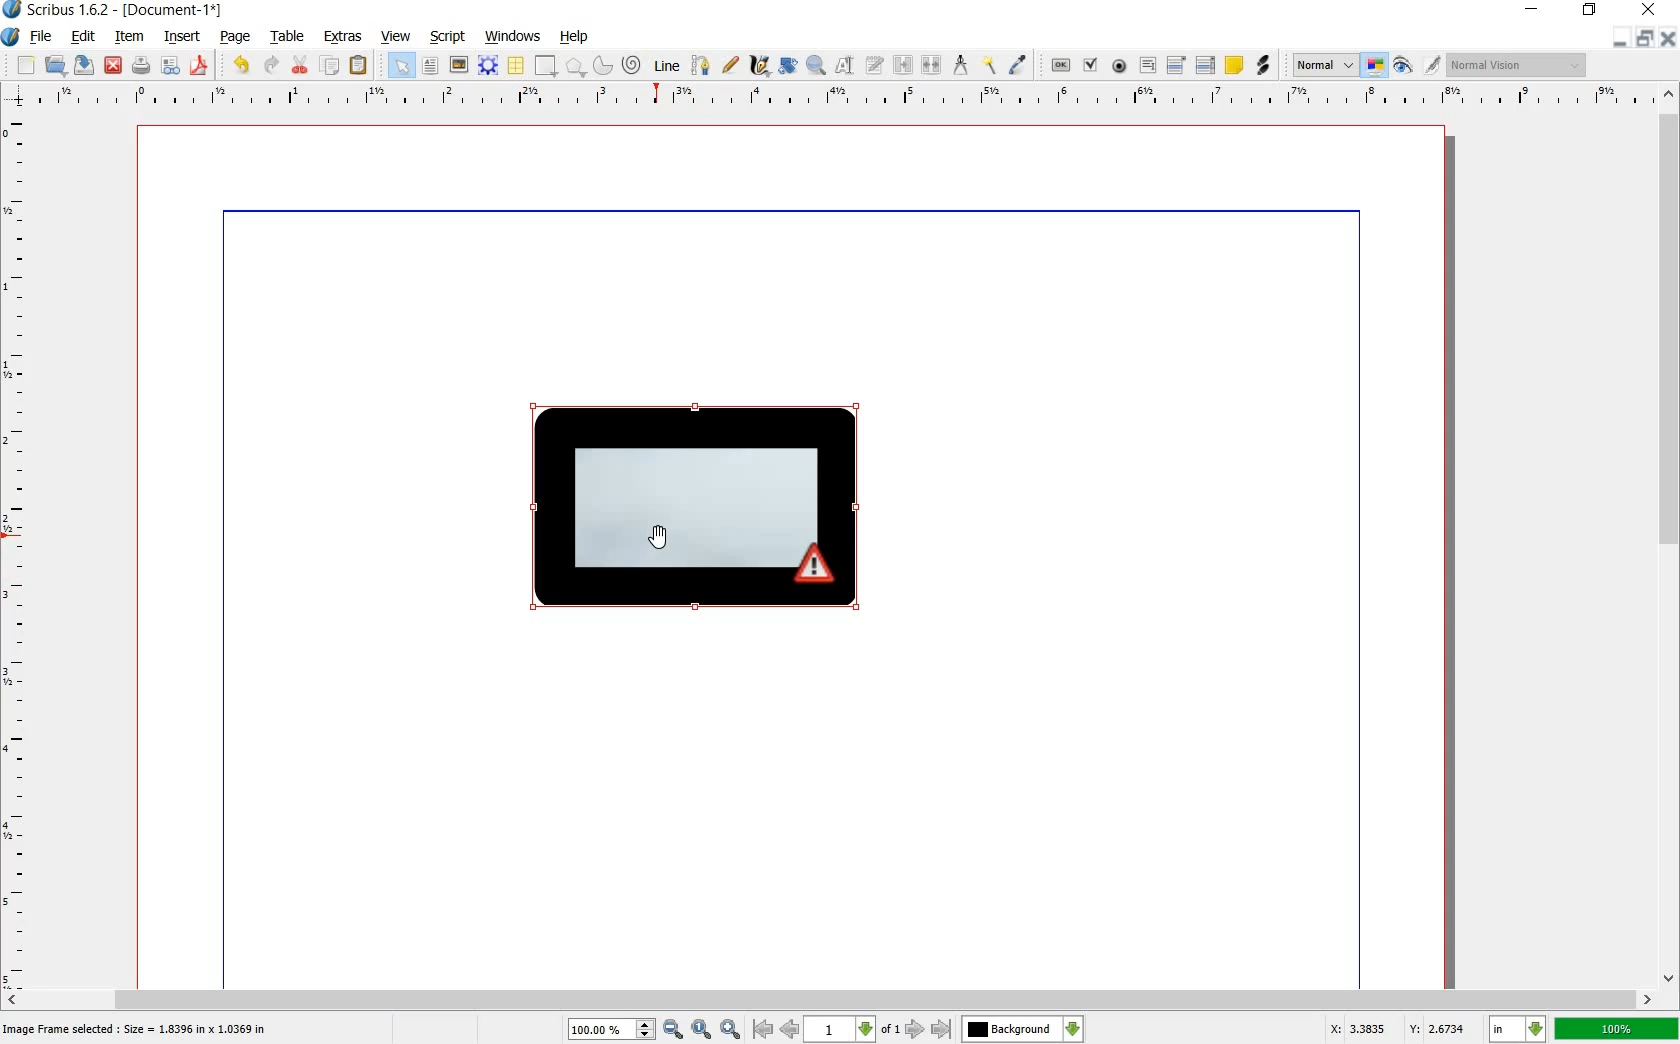 This screenshot has width=1680, height=1044. What do you see at coordinates (1533, 10) in the screenshot?
I see `minimize` at bounding box center [1533, 10].